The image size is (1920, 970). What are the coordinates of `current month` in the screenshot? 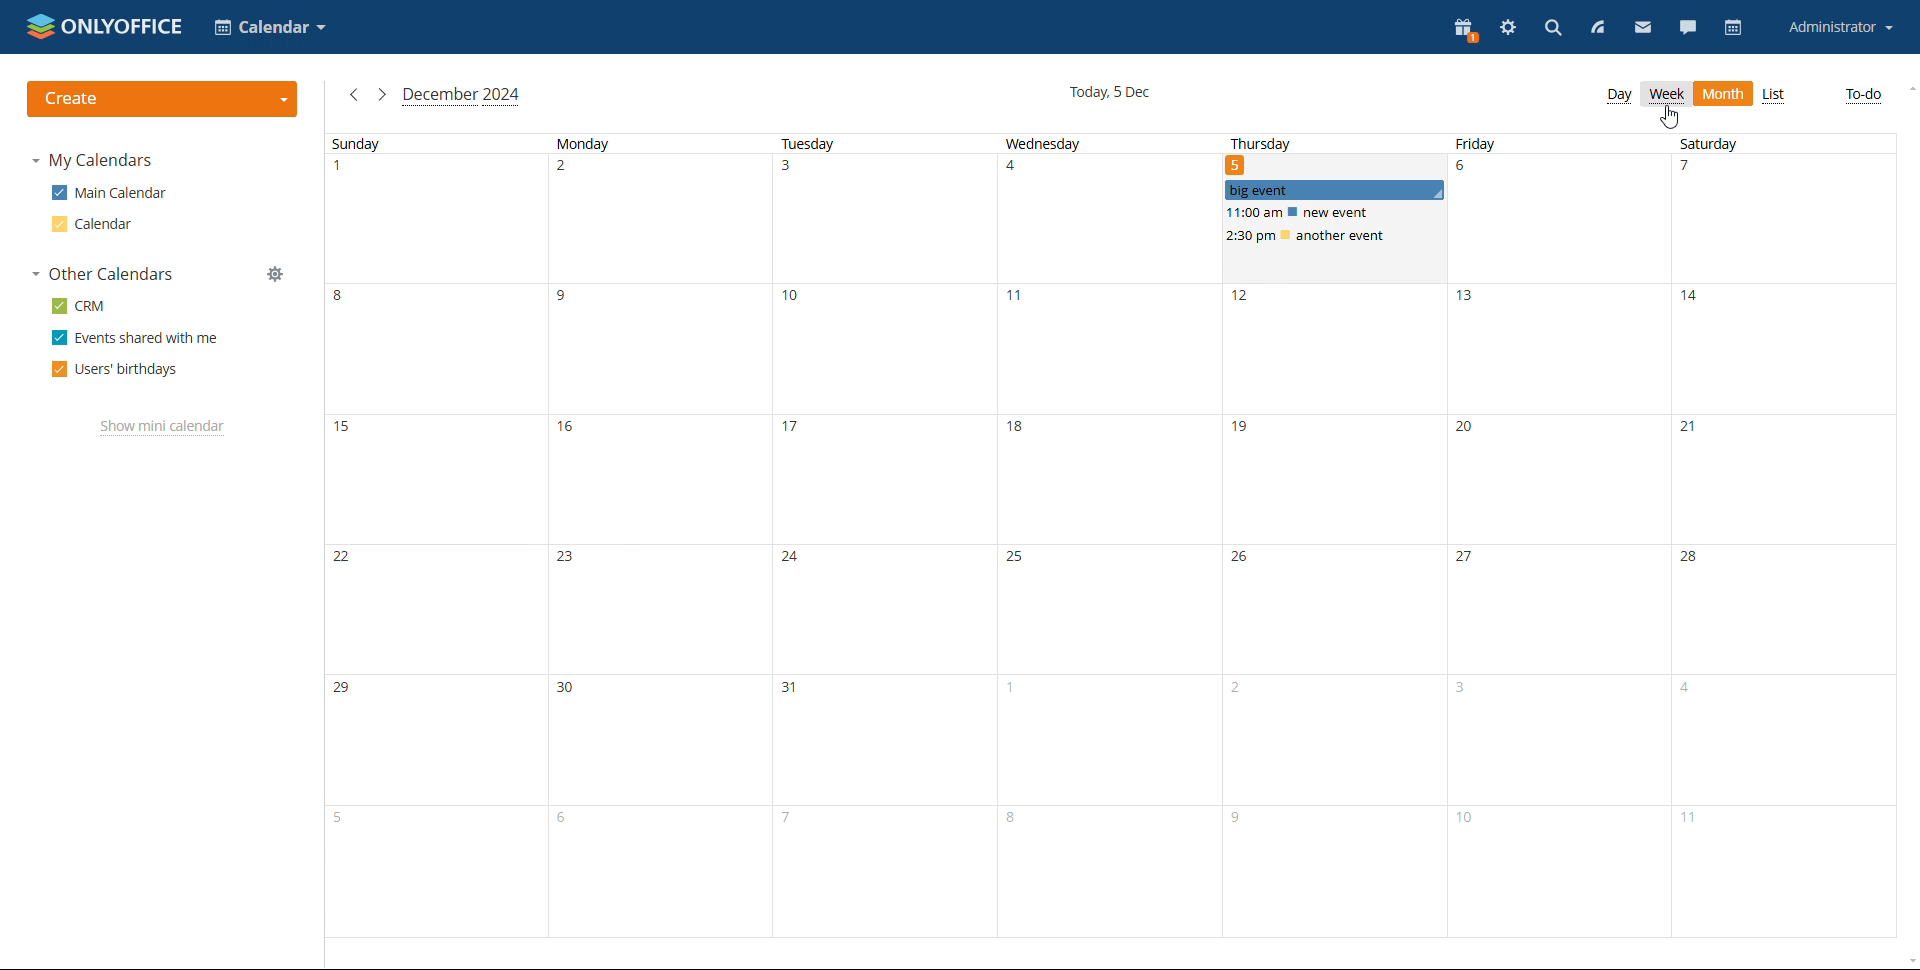 It's located at (461, 97).